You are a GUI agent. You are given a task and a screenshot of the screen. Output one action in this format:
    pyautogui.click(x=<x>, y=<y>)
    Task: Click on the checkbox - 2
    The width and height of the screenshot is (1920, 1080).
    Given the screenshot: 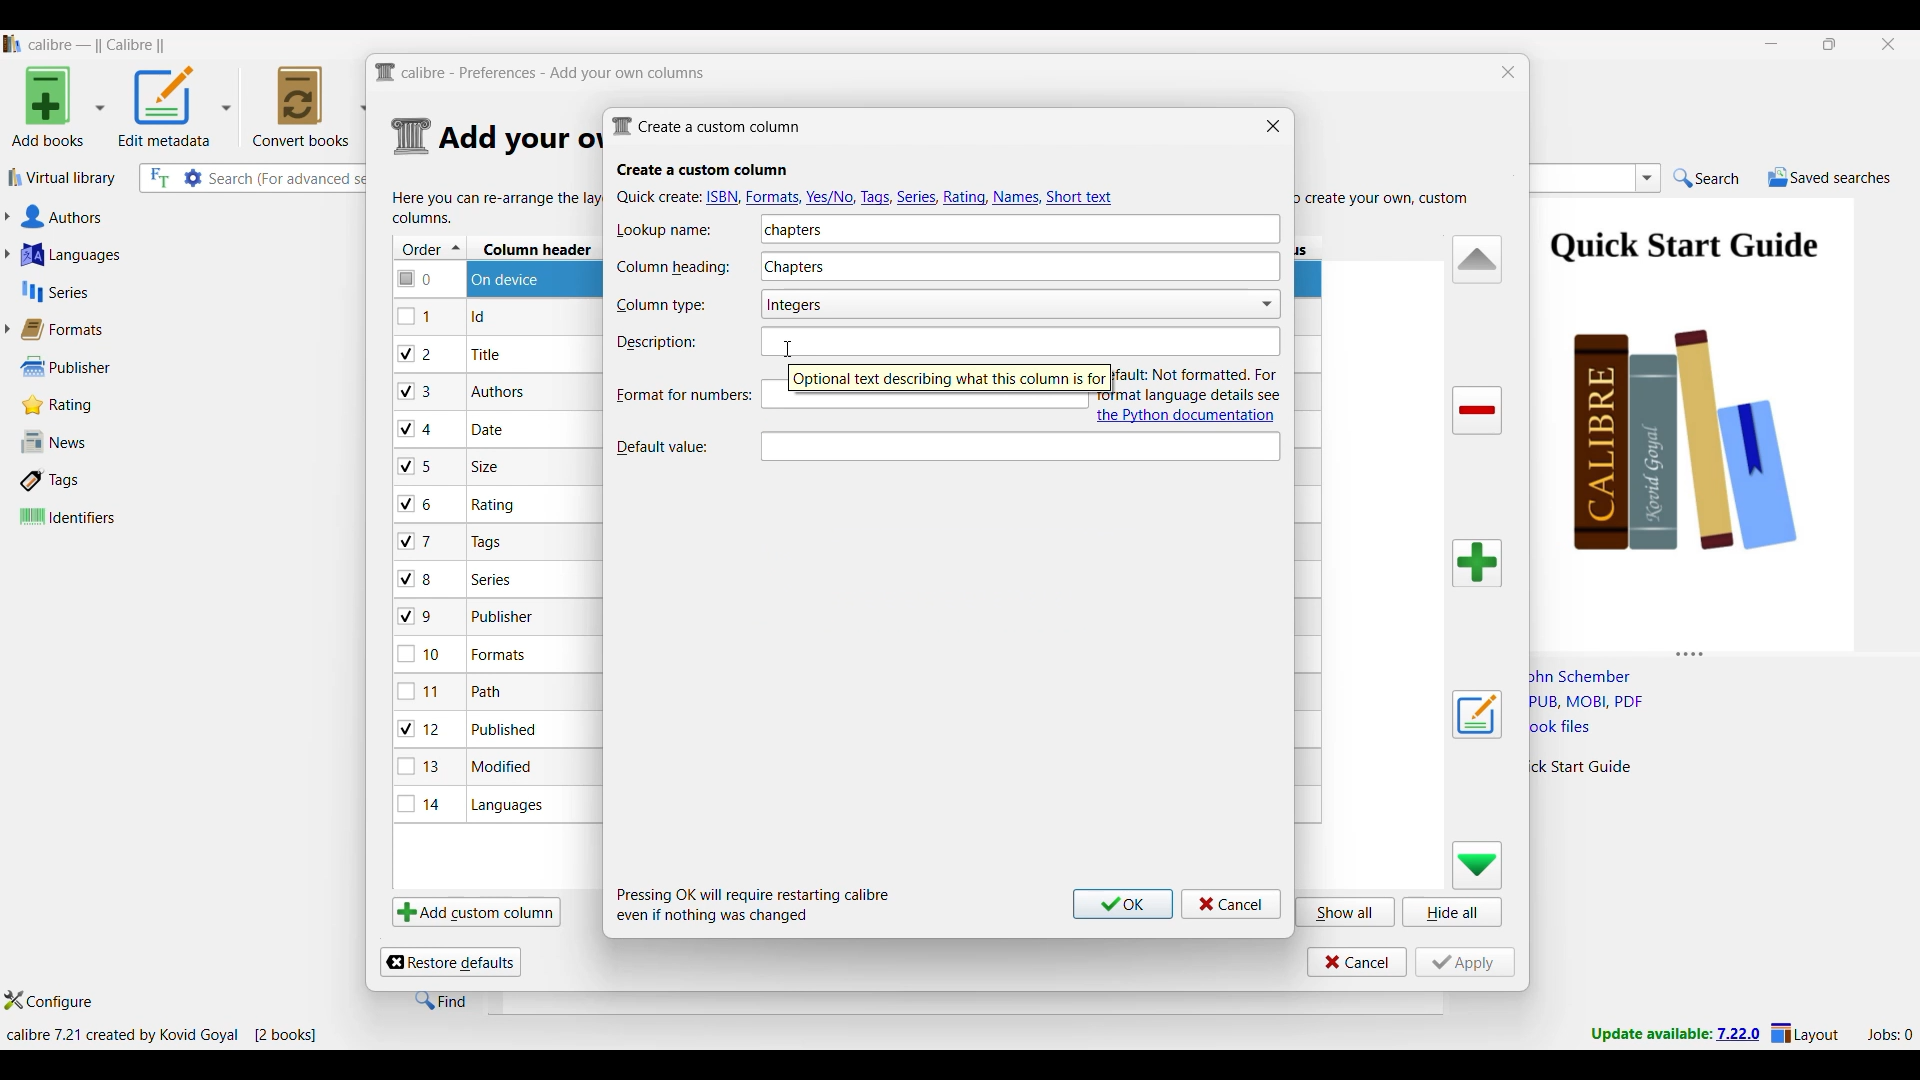 What is the action you would take?
    pyautogui.click(x=416, y=353)
    